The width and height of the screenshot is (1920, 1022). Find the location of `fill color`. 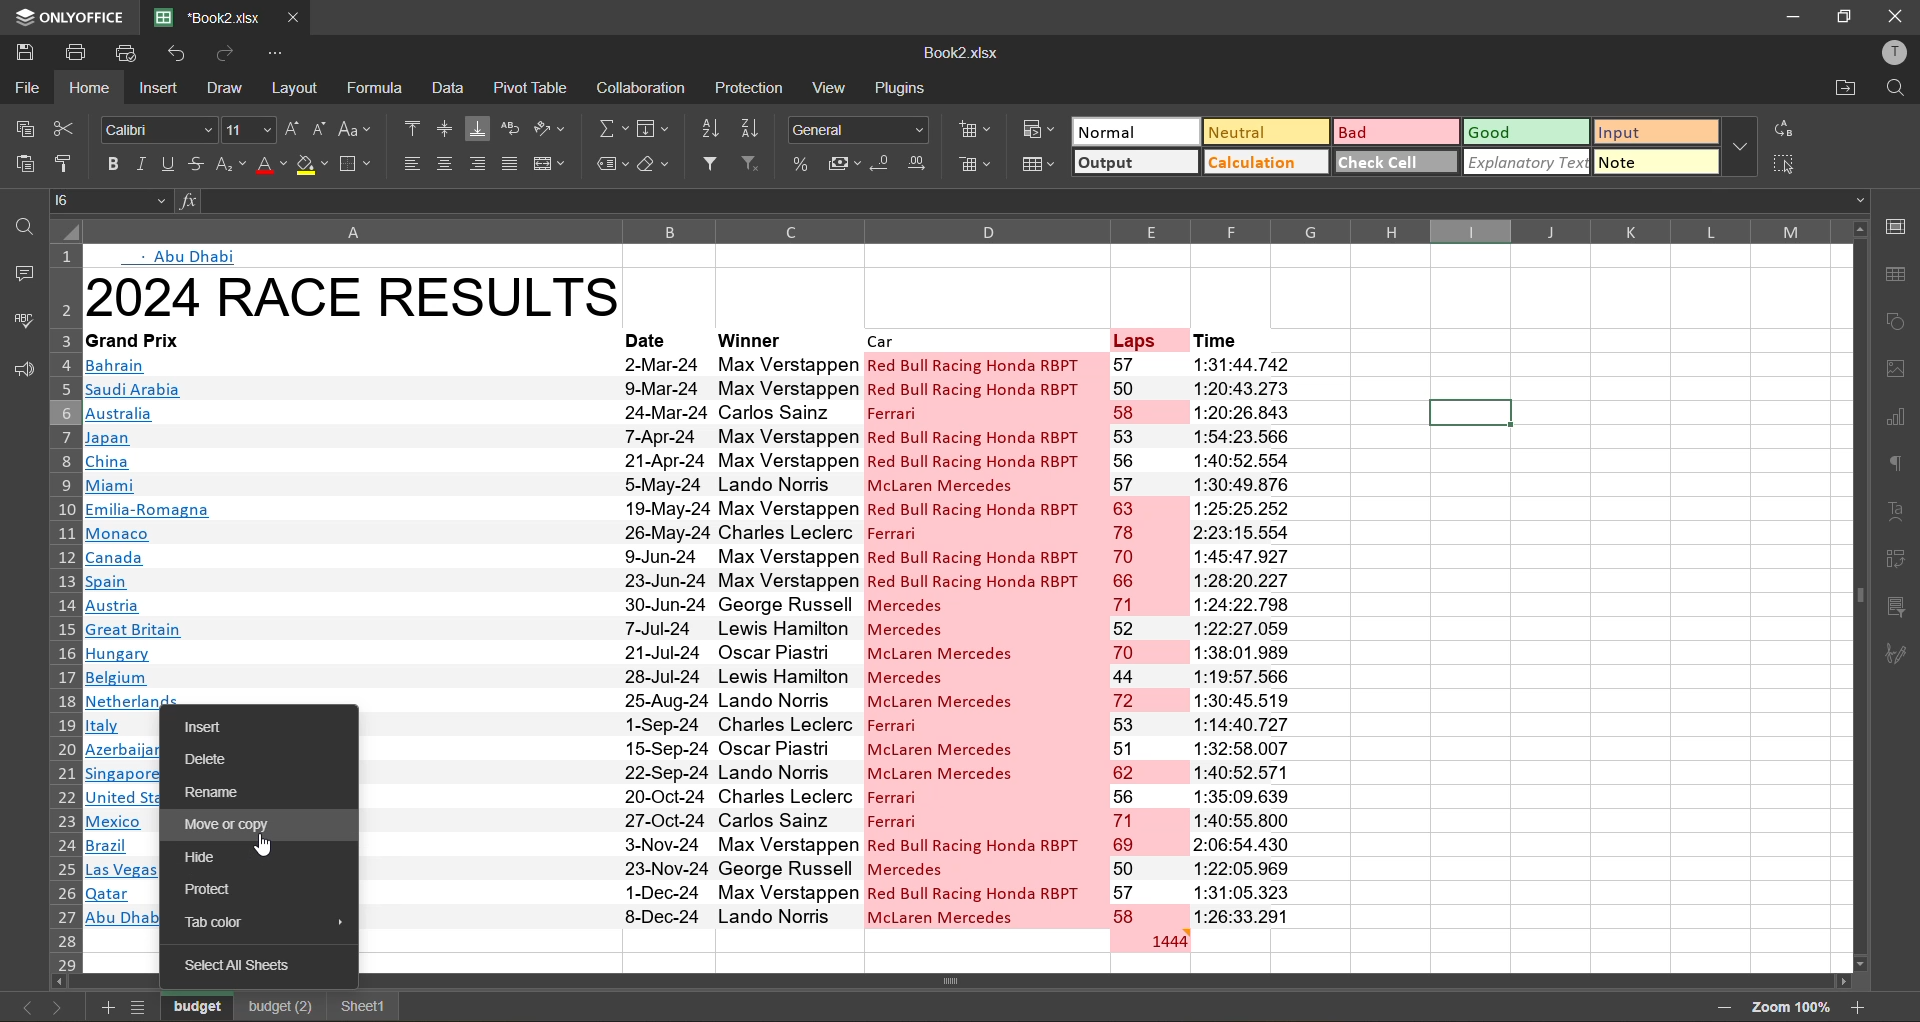

fill color is located at coordinates (314, 169).